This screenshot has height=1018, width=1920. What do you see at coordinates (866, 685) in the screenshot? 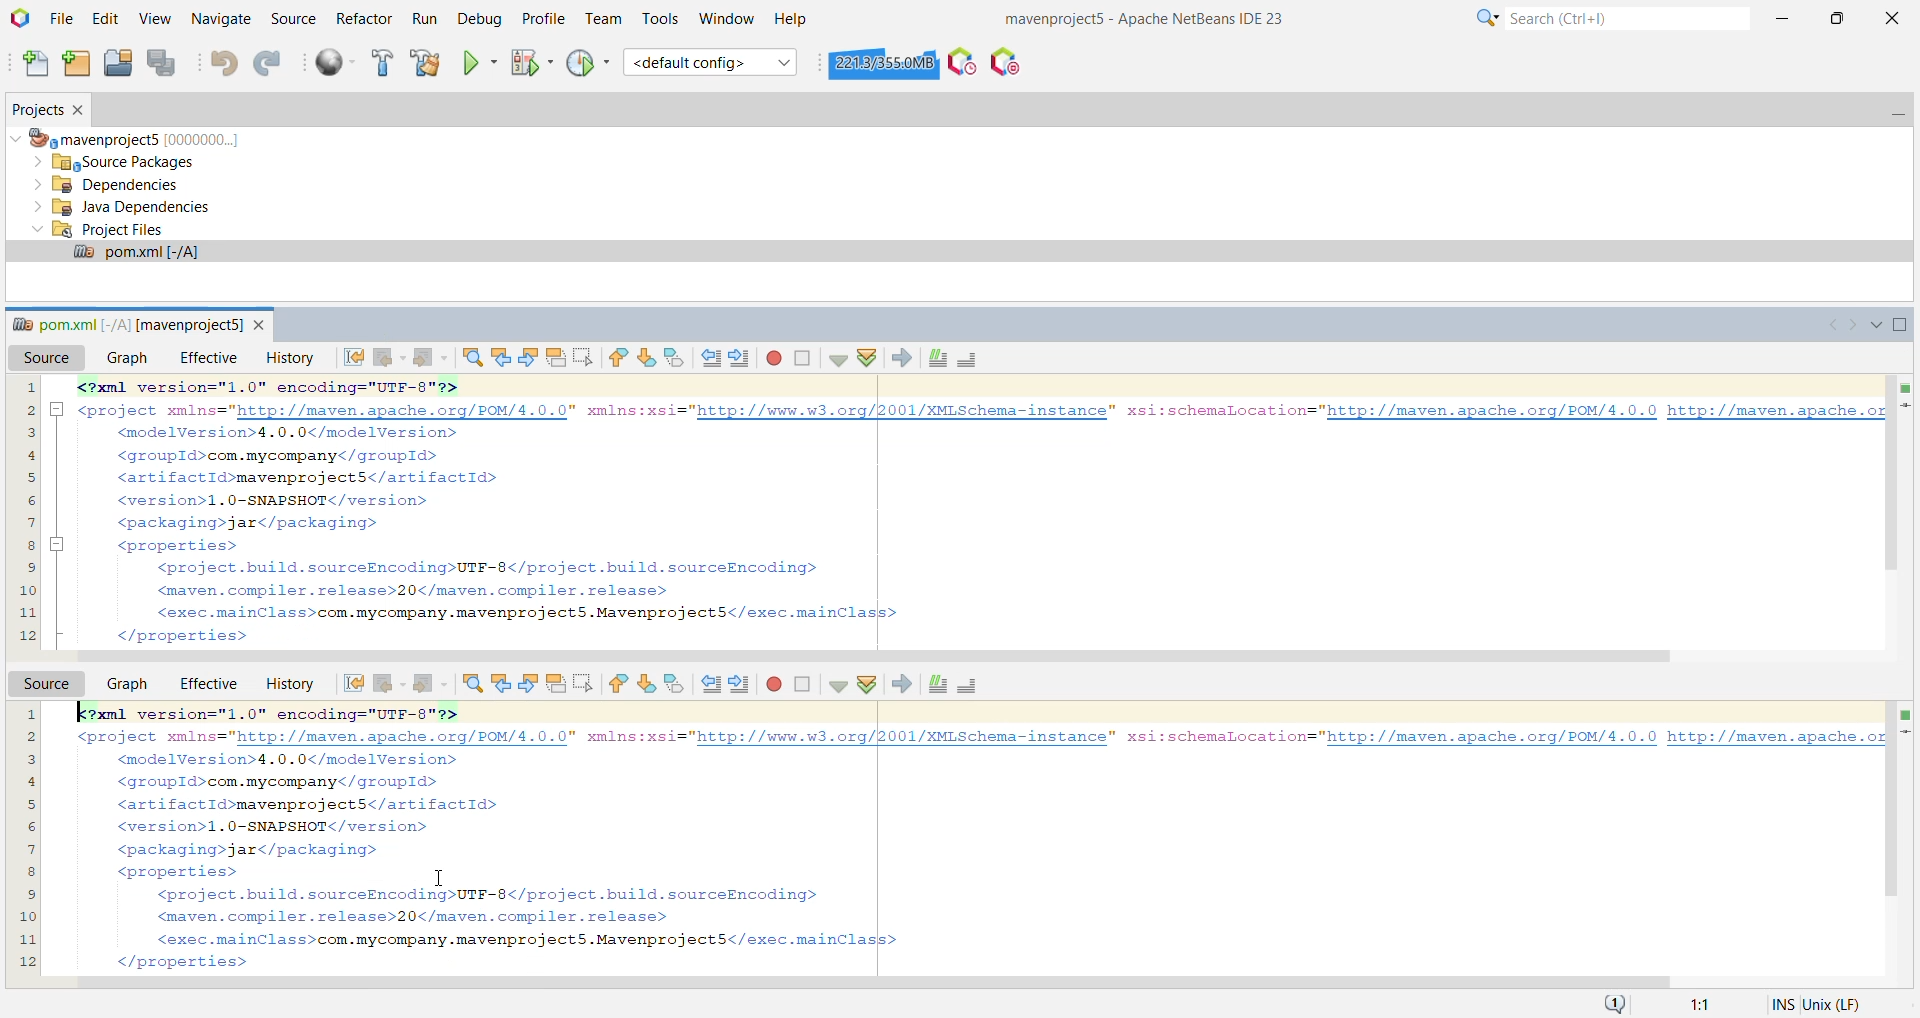
I see `Validate XML` at bounding box center [866, 685].